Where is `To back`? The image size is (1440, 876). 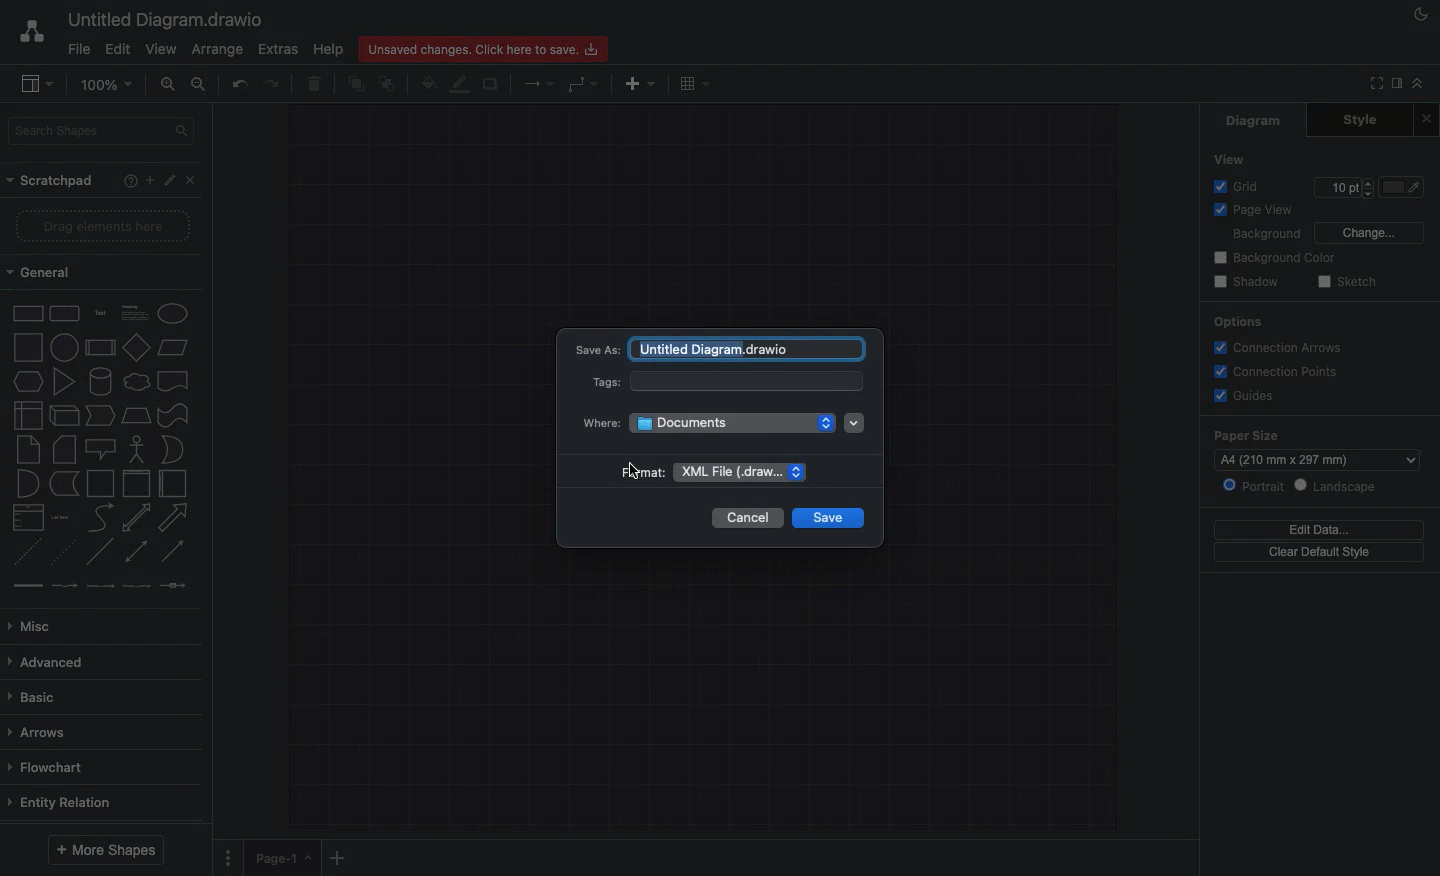 To back is located at coordinates (390, 86).